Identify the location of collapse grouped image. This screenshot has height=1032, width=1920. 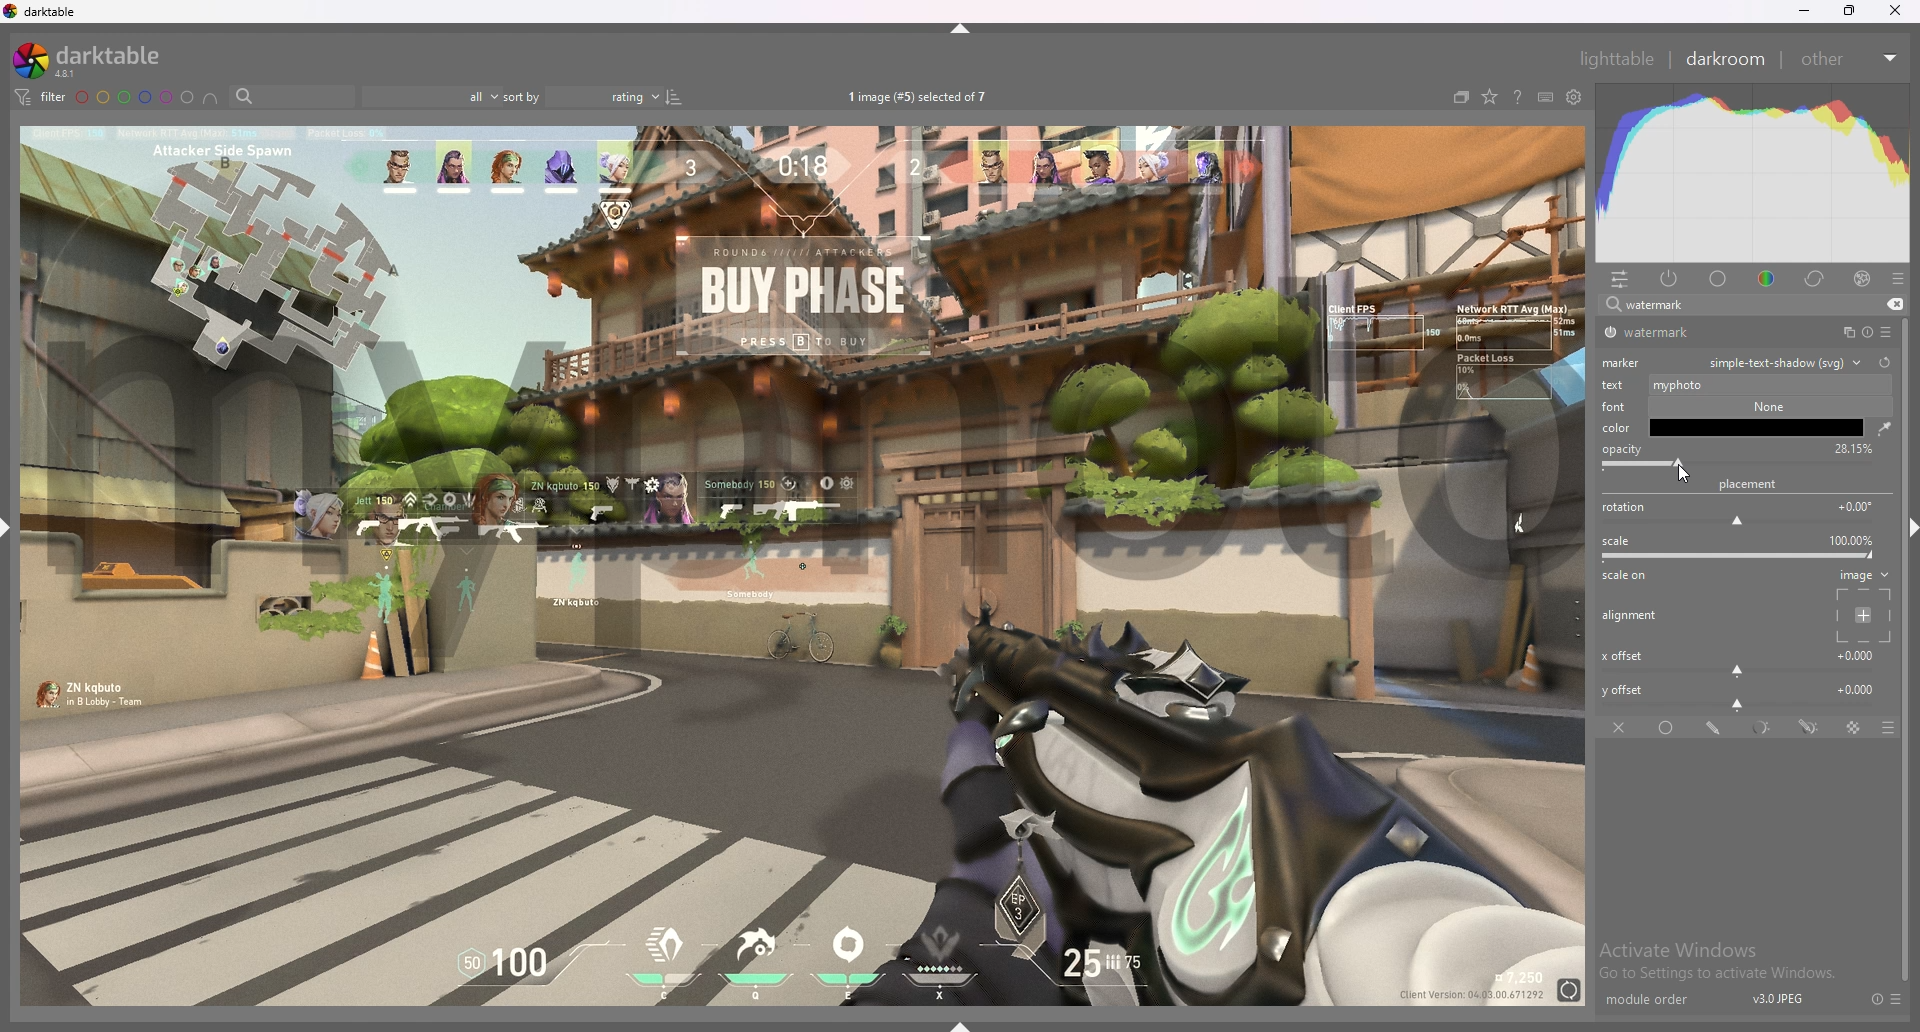
(1461, 97).